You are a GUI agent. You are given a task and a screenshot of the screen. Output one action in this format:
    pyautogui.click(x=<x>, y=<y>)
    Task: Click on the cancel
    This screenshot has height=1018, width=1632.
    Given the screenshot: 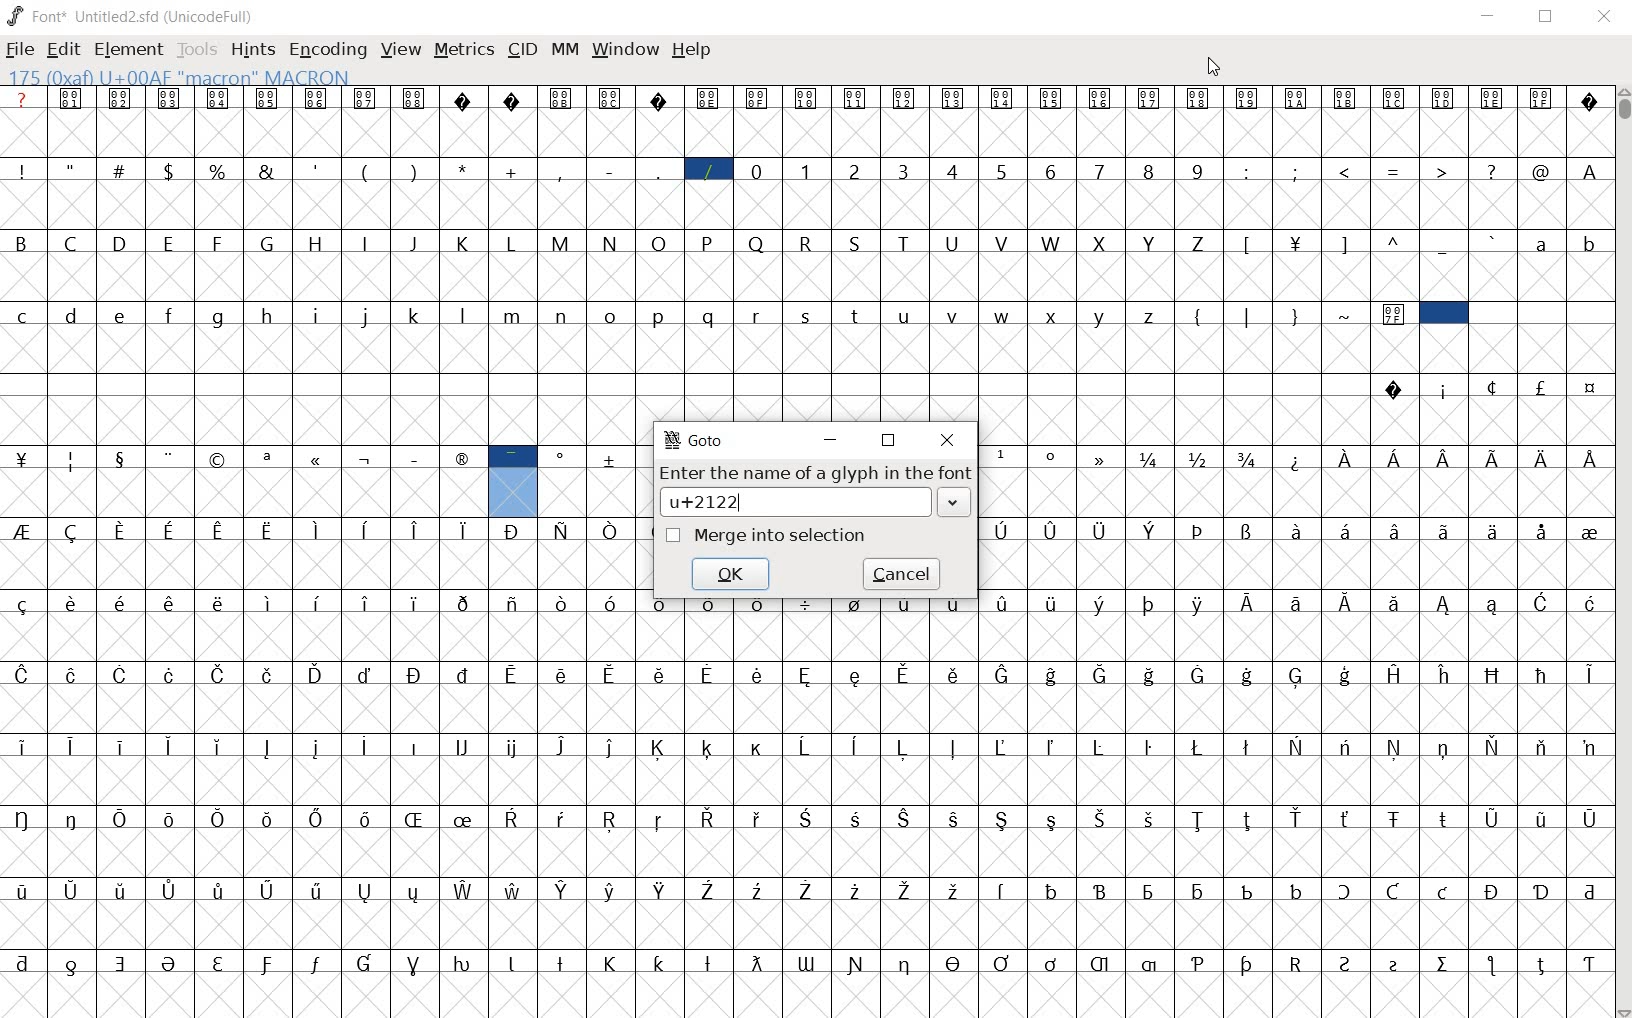 What is the action you would take?
    pyautogui.click(x=905, y=575)
    